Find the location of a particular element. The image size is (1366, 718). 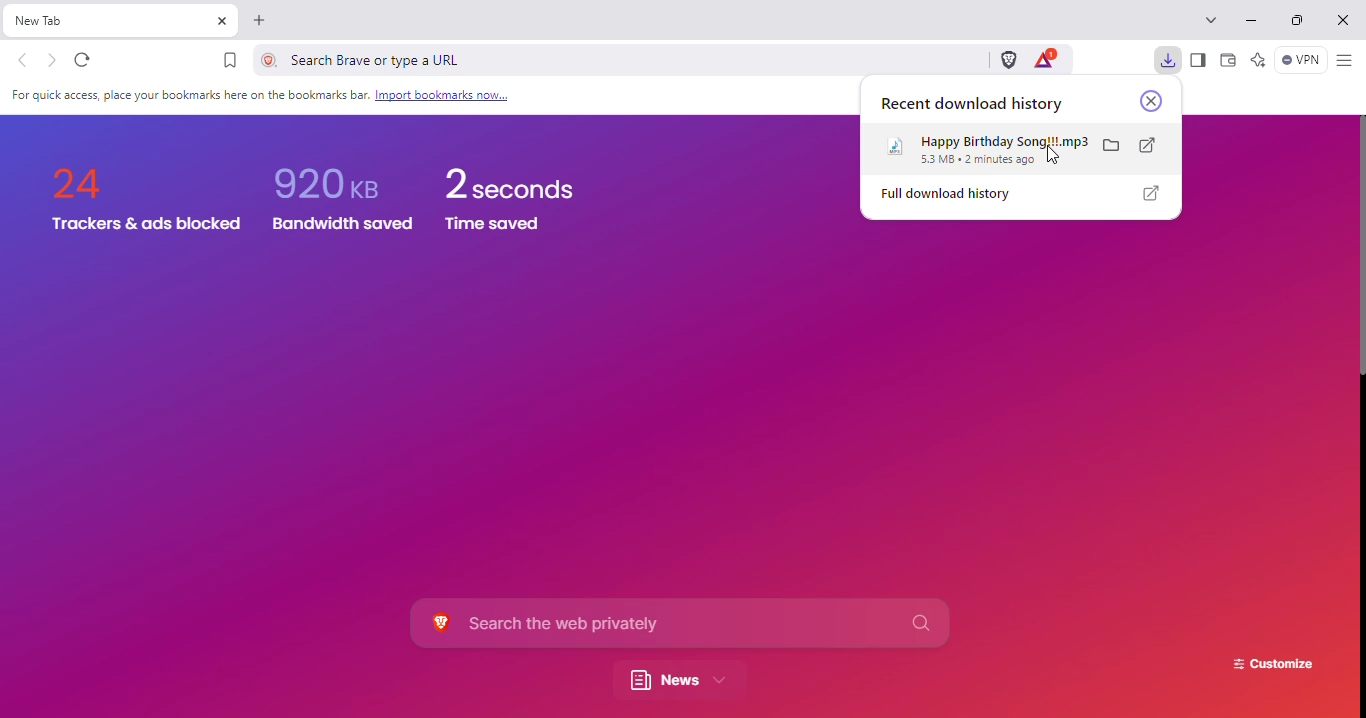

new tab is located at coordinates (93, 20).